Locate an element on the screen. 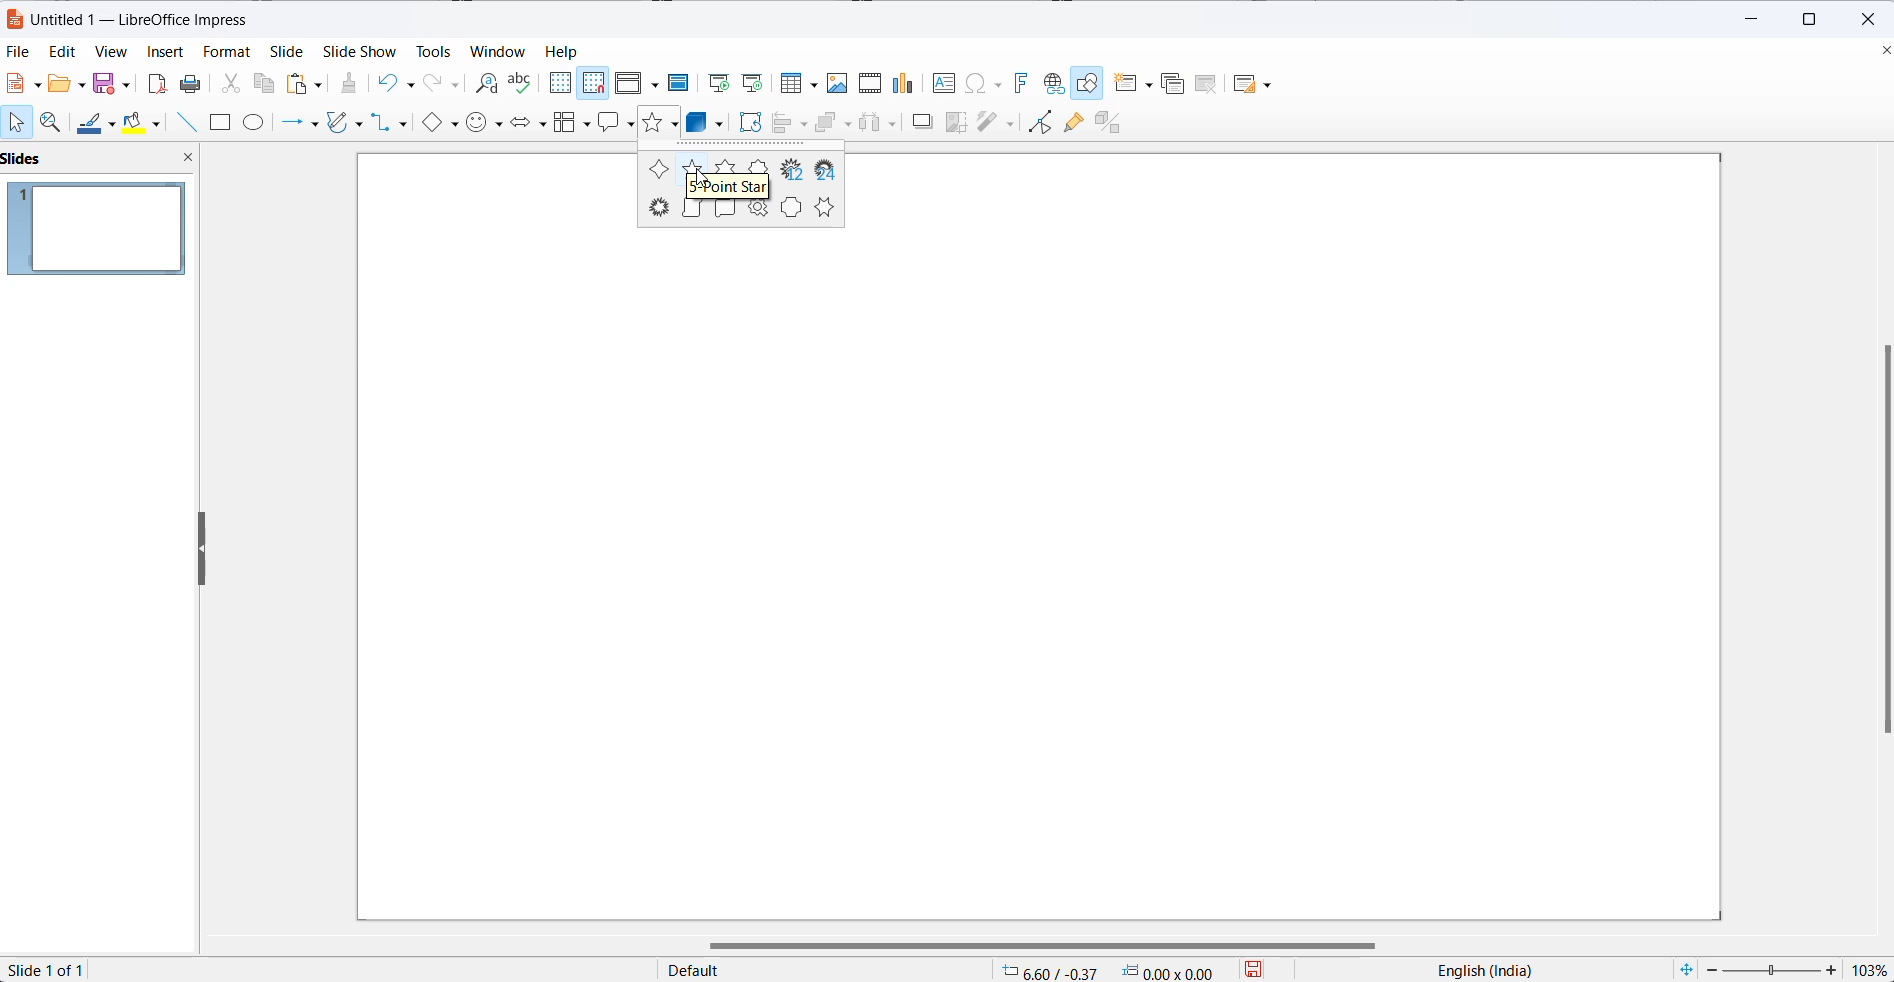 The height and width of the screenshot is (982, 1894). start from first slide is located at coordinates (713, 81).